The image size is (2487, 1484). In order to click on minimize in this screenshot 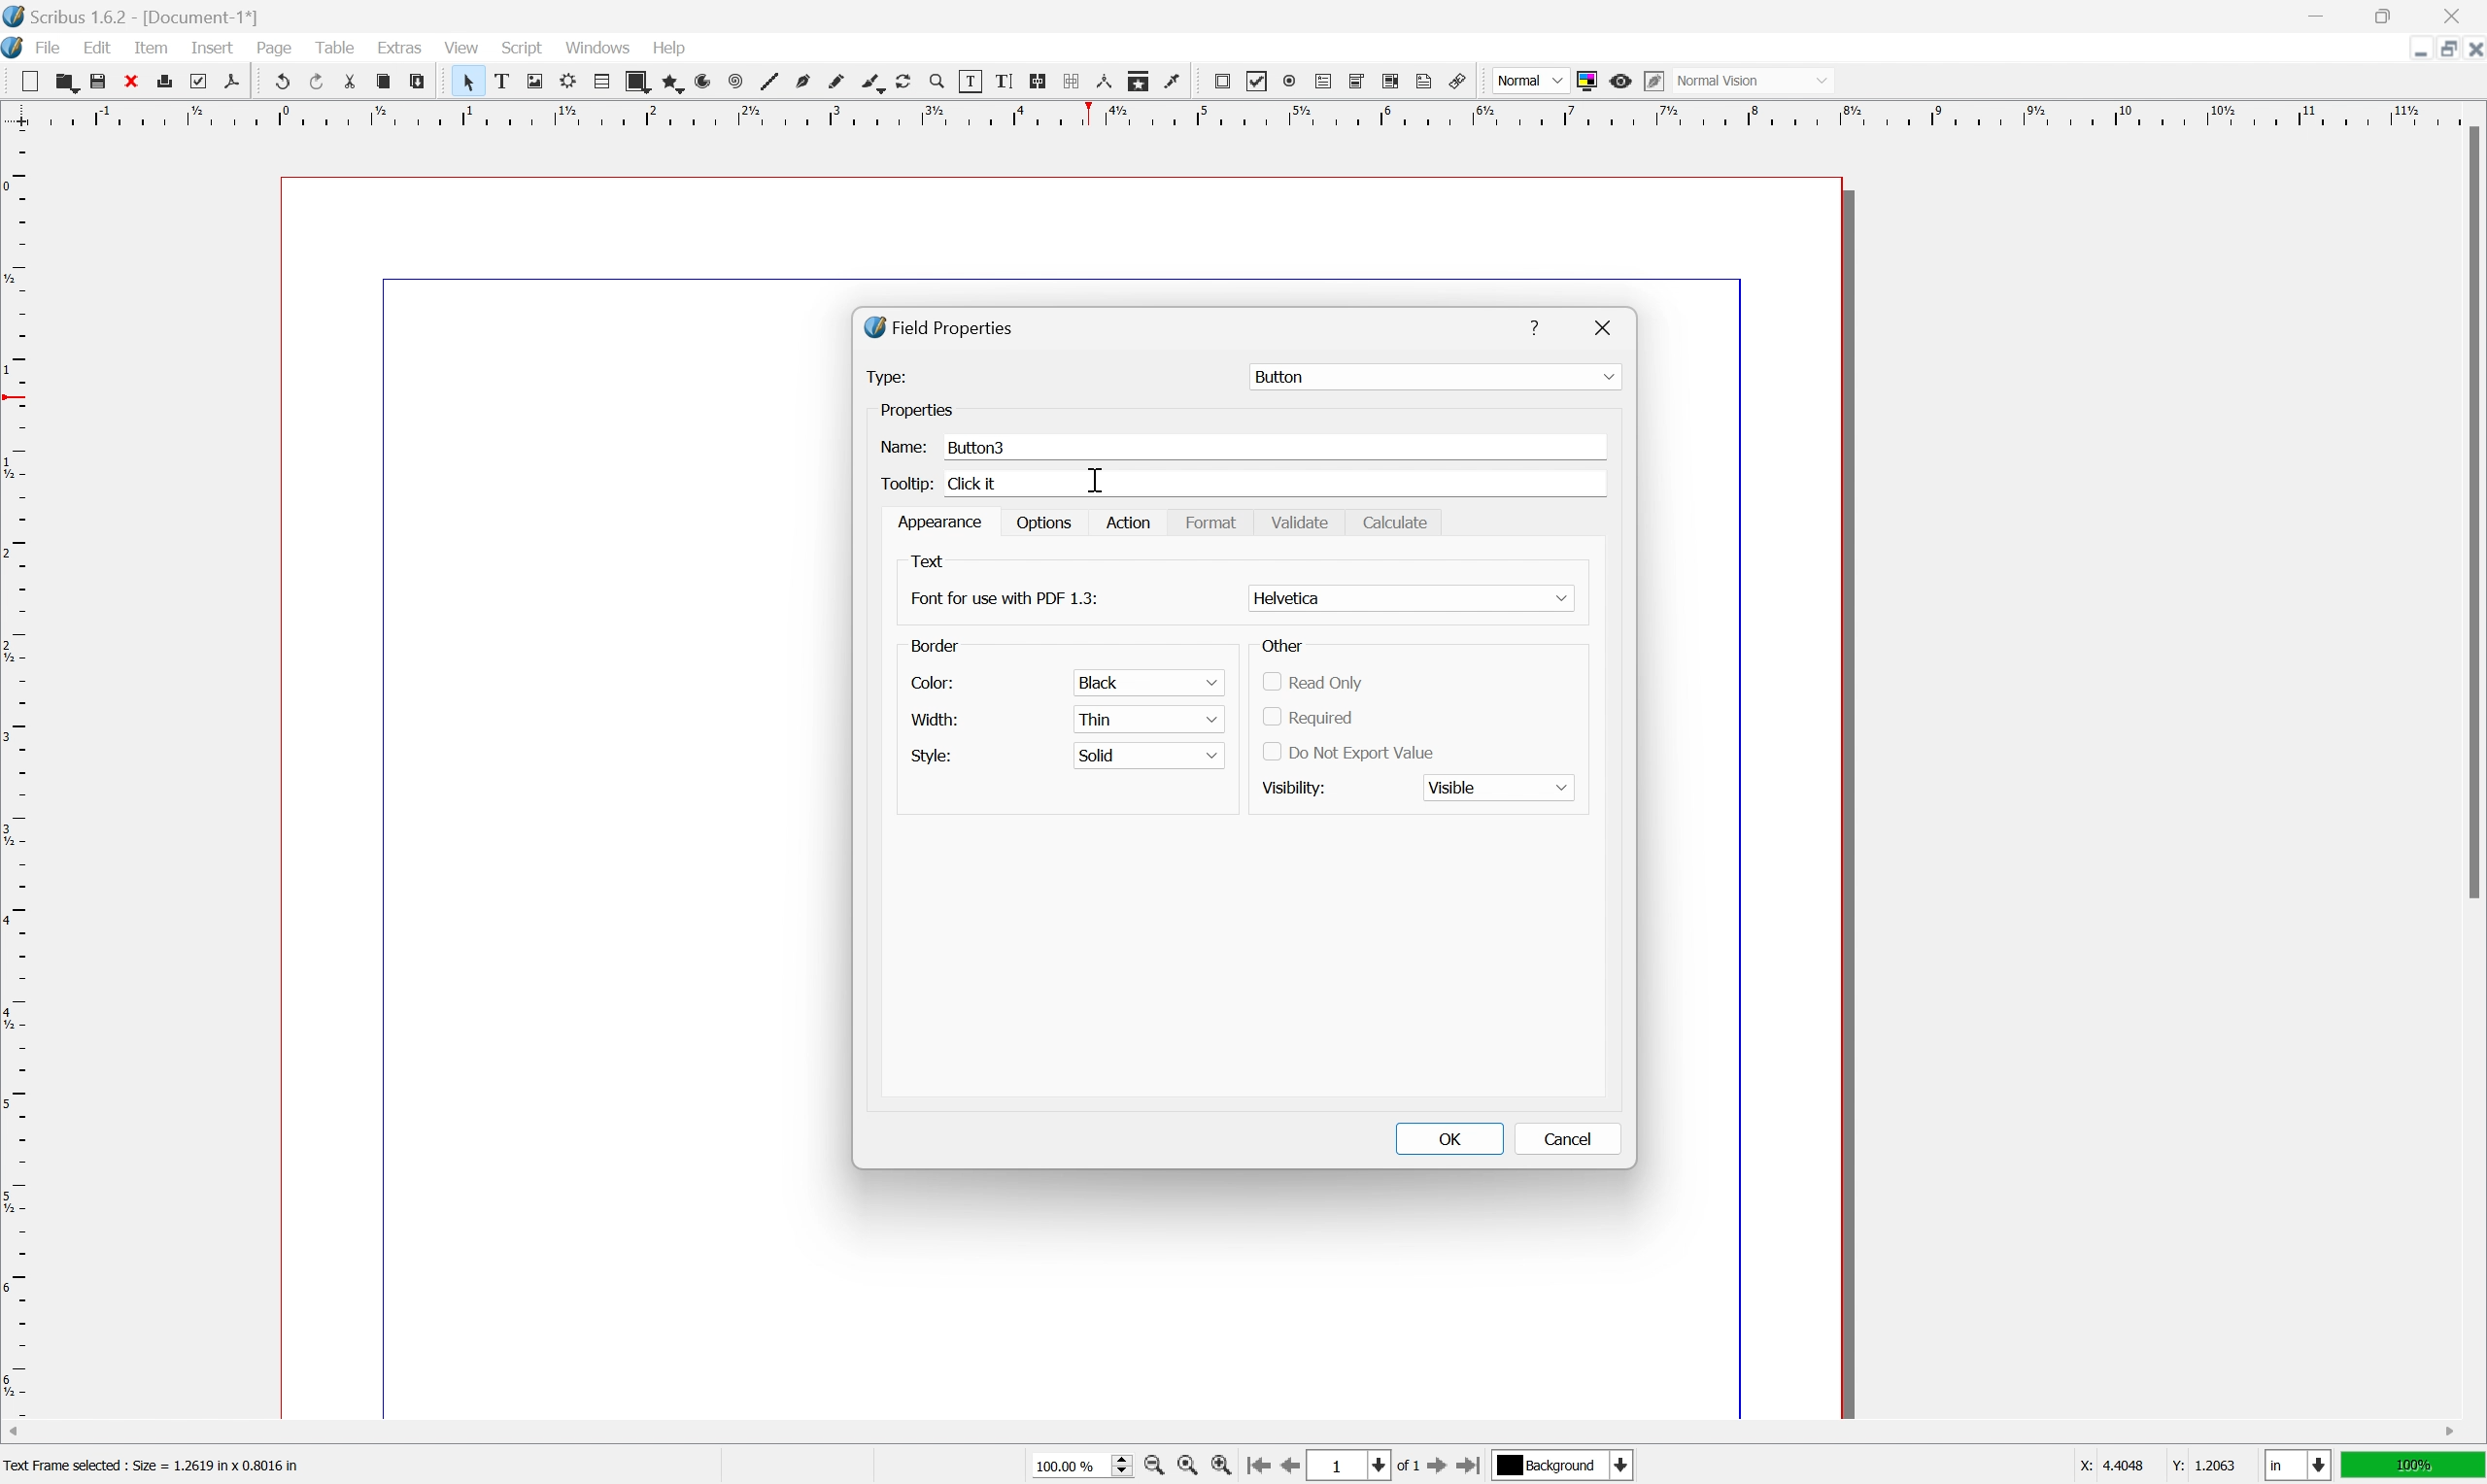, I will do `click(2411, 48)`.